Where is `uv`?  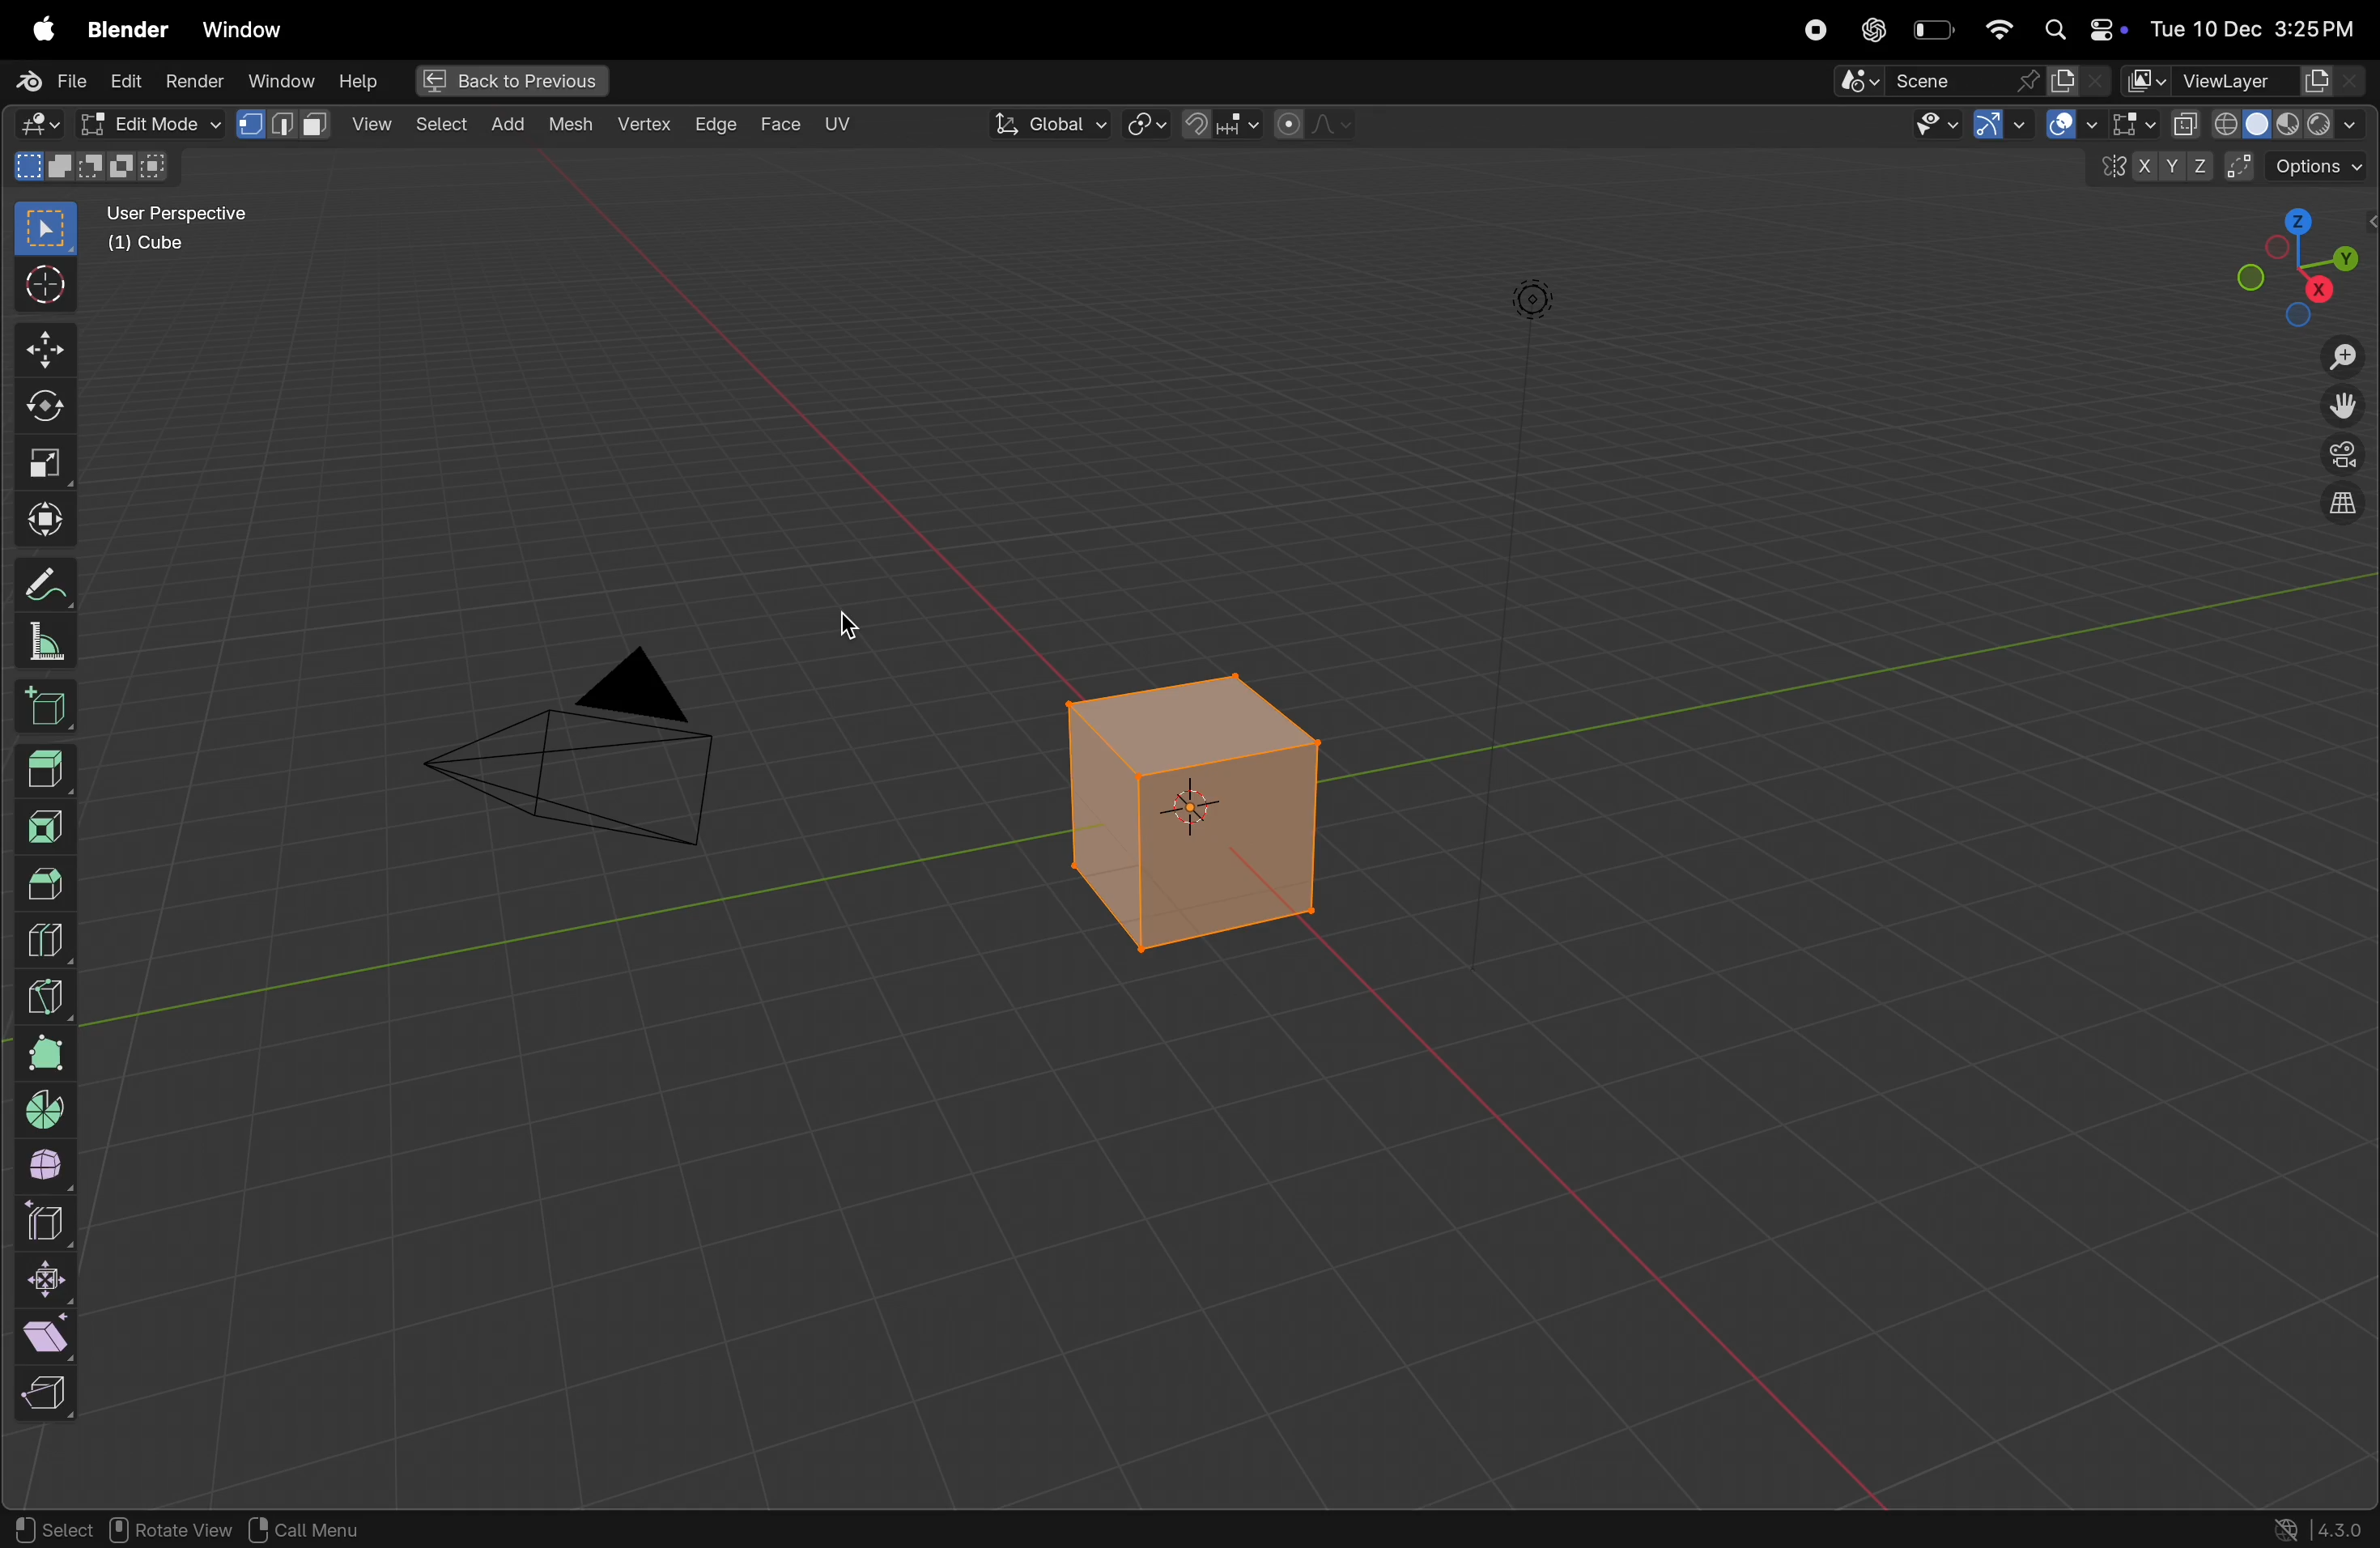 uv is located at coordinates (837, 124).